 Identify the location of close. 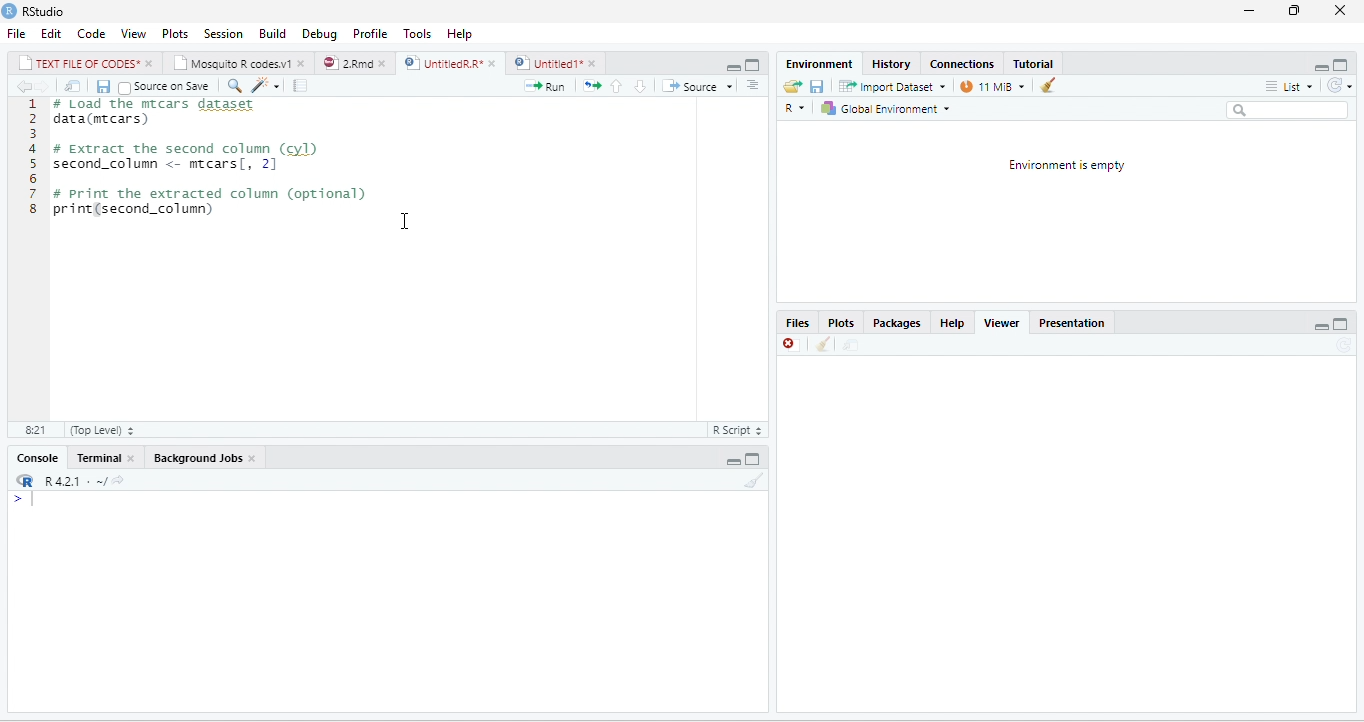
(133, 458).